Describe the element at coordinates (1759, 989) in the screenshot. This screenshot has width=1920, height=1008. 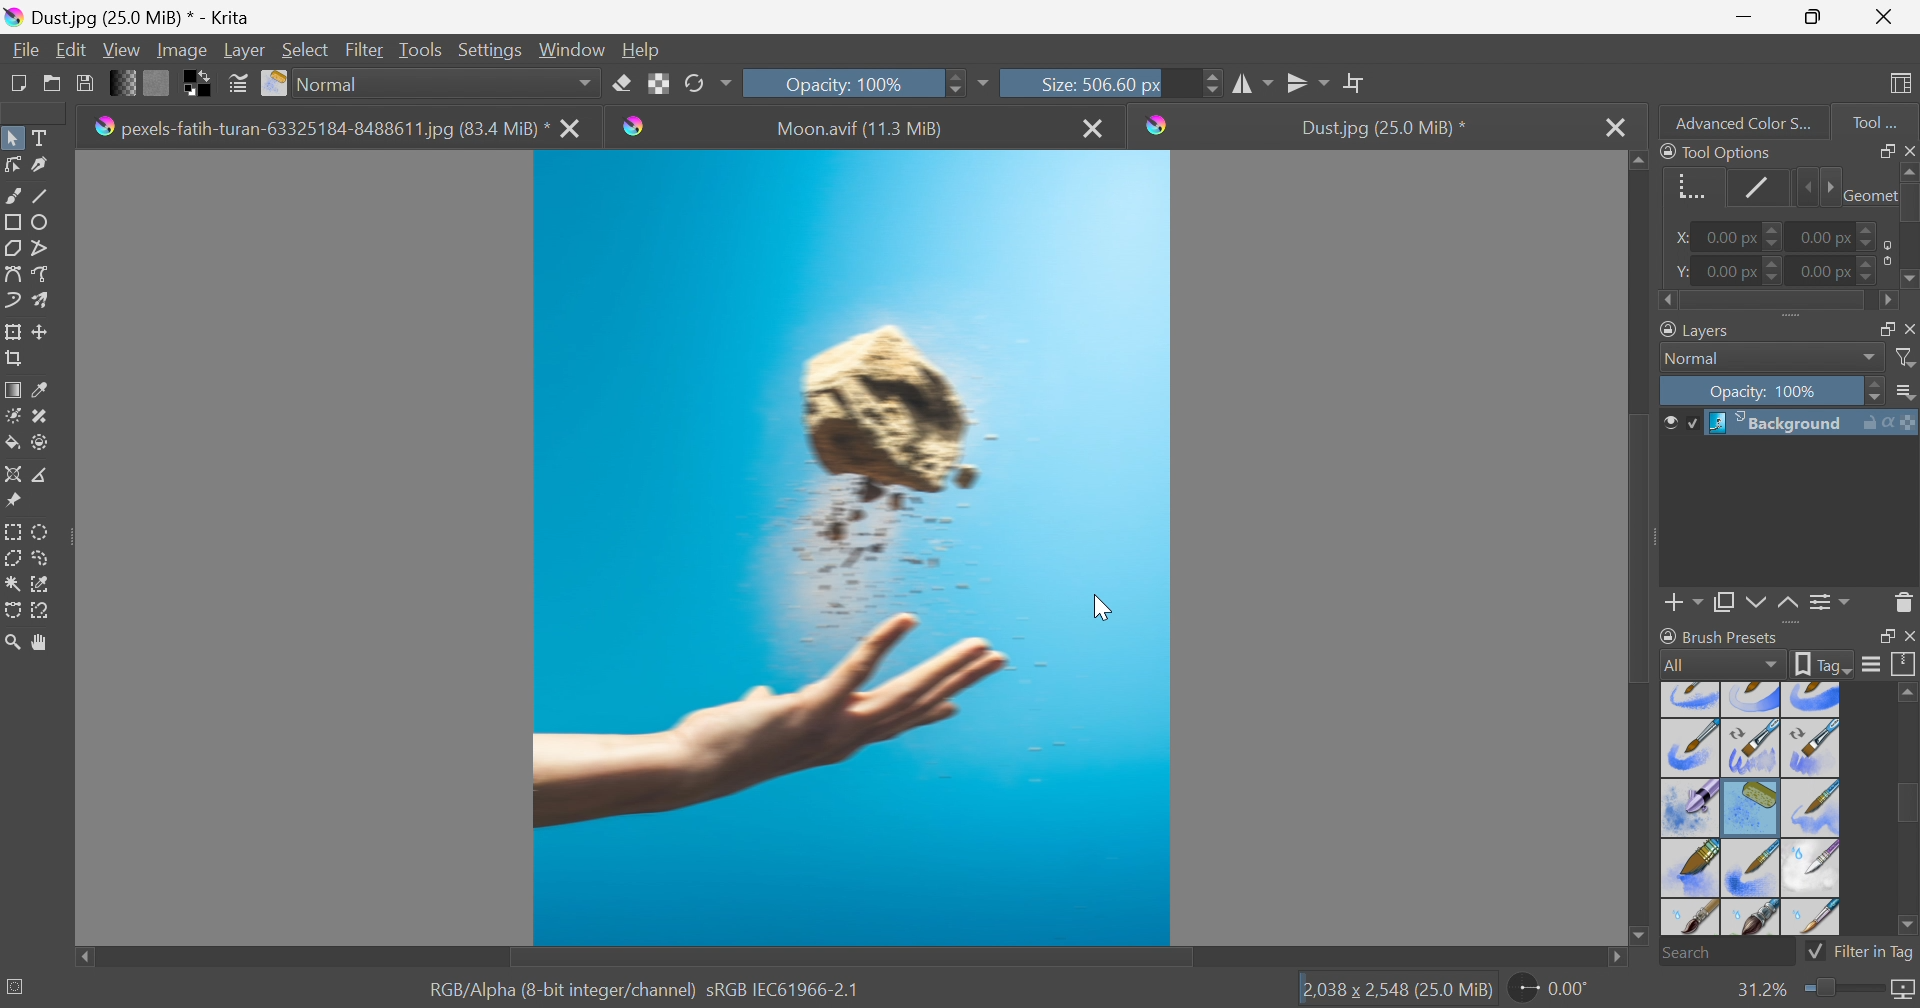
I see `31.2%` at that location.